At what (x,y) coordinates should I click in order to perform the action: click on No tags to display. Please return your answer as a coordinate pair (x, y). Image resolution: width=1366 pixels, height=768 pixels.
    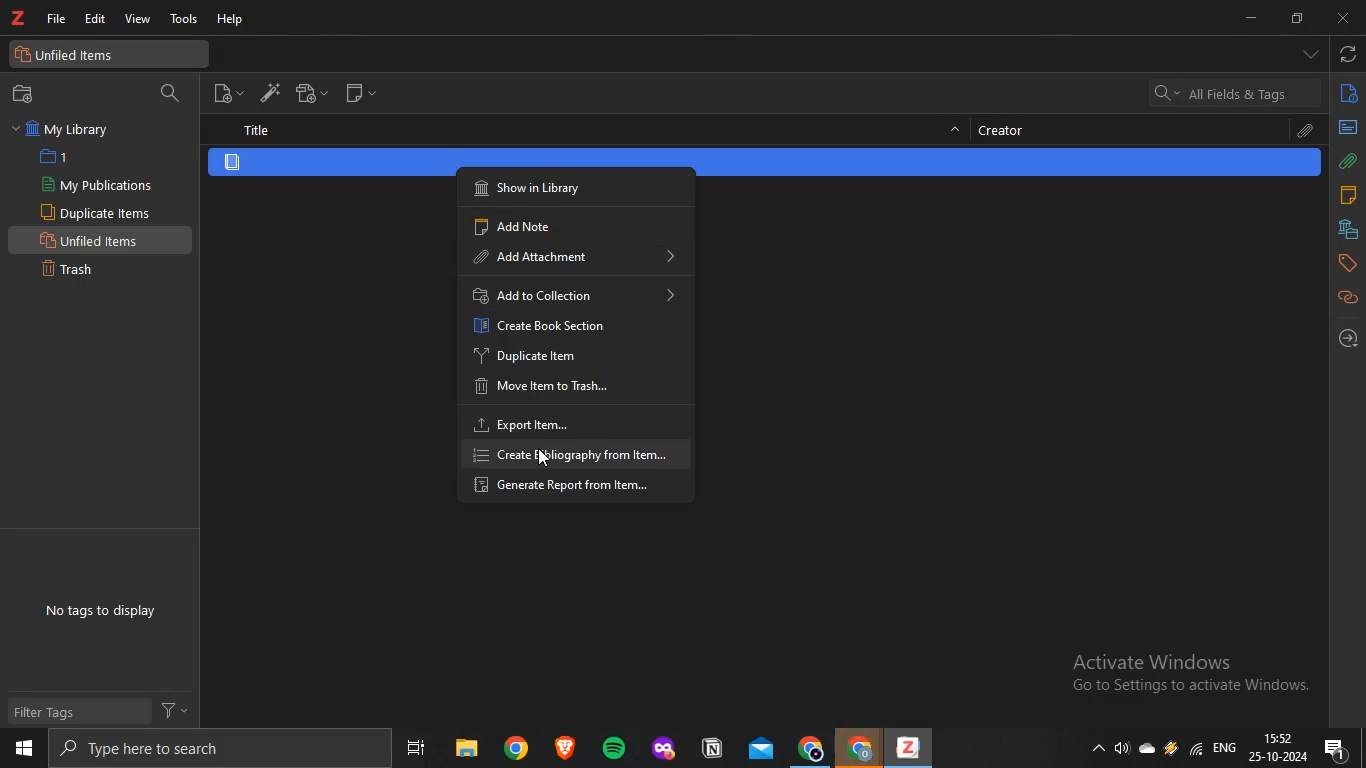
    Looking at the image, I should click on (102, 612).